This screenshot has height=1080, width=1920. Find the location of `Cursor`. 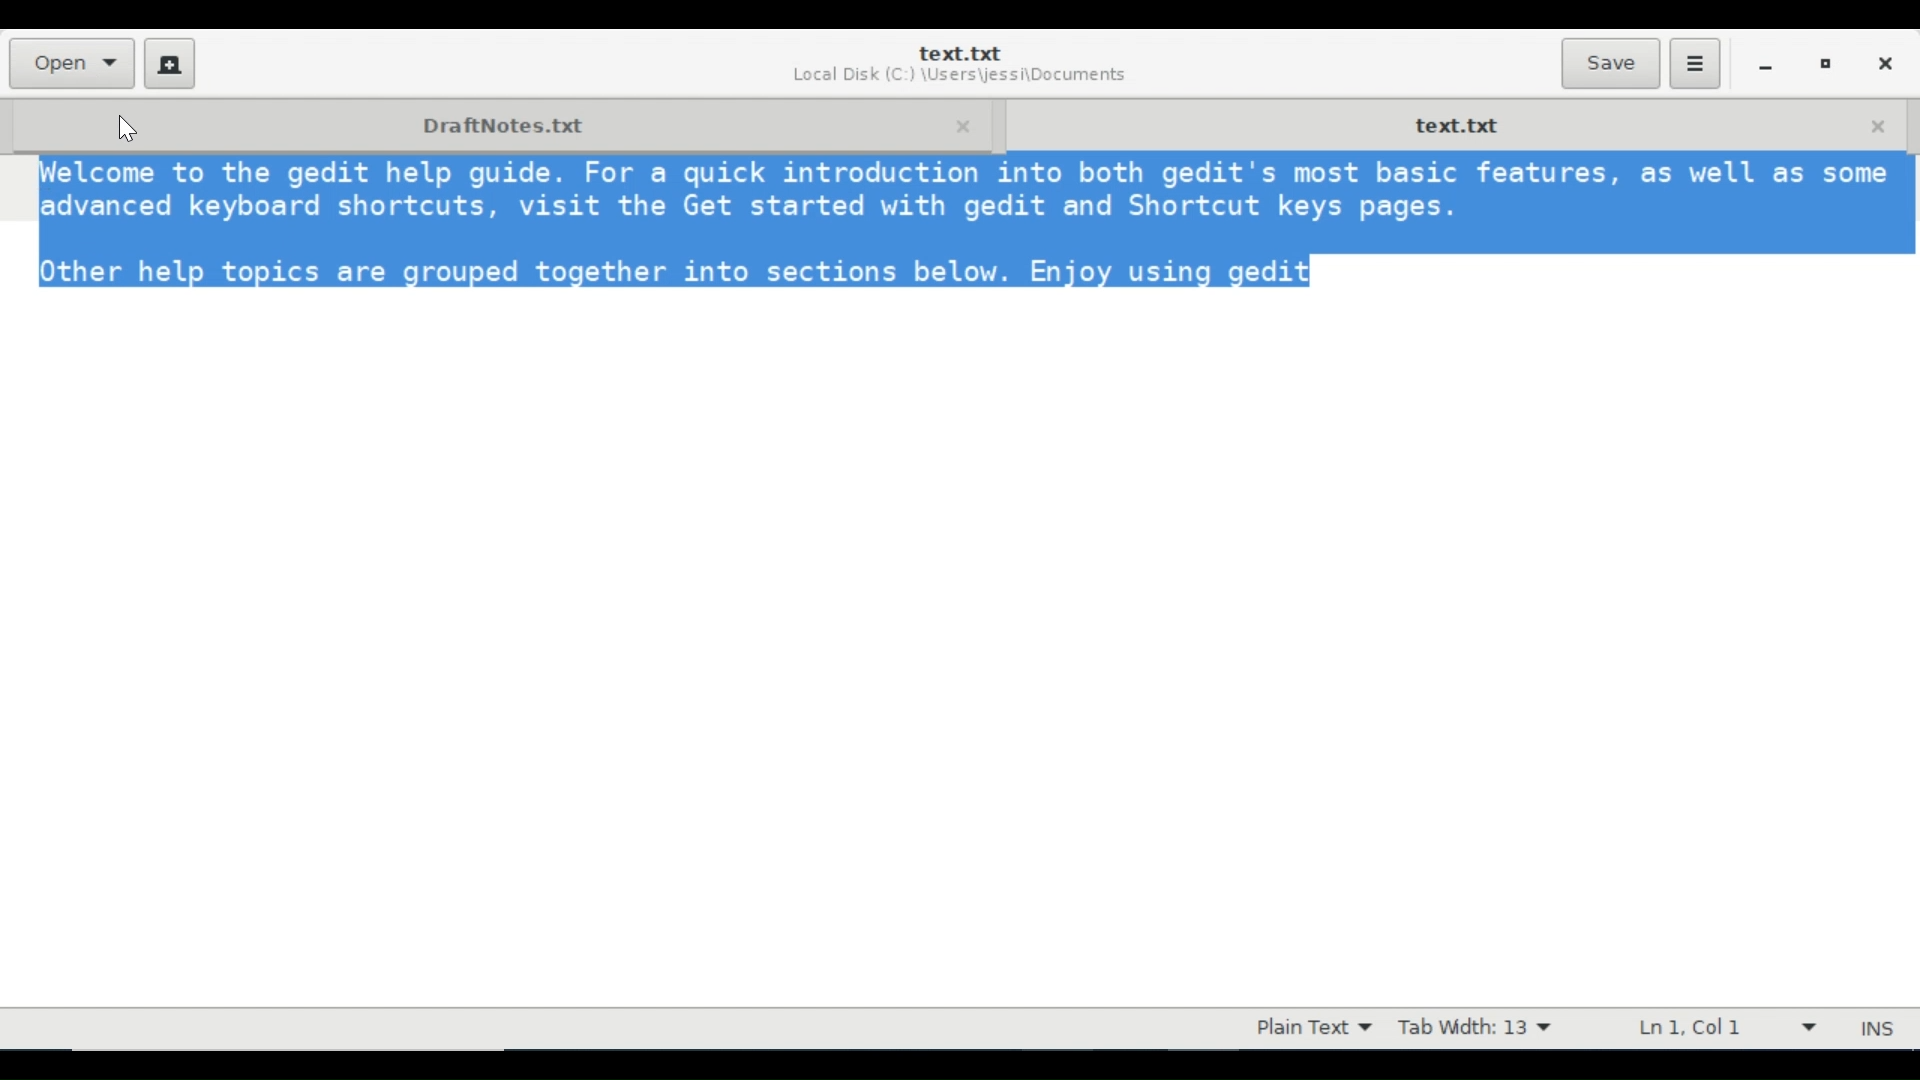

Cursor is located at coordinates (129, 127).